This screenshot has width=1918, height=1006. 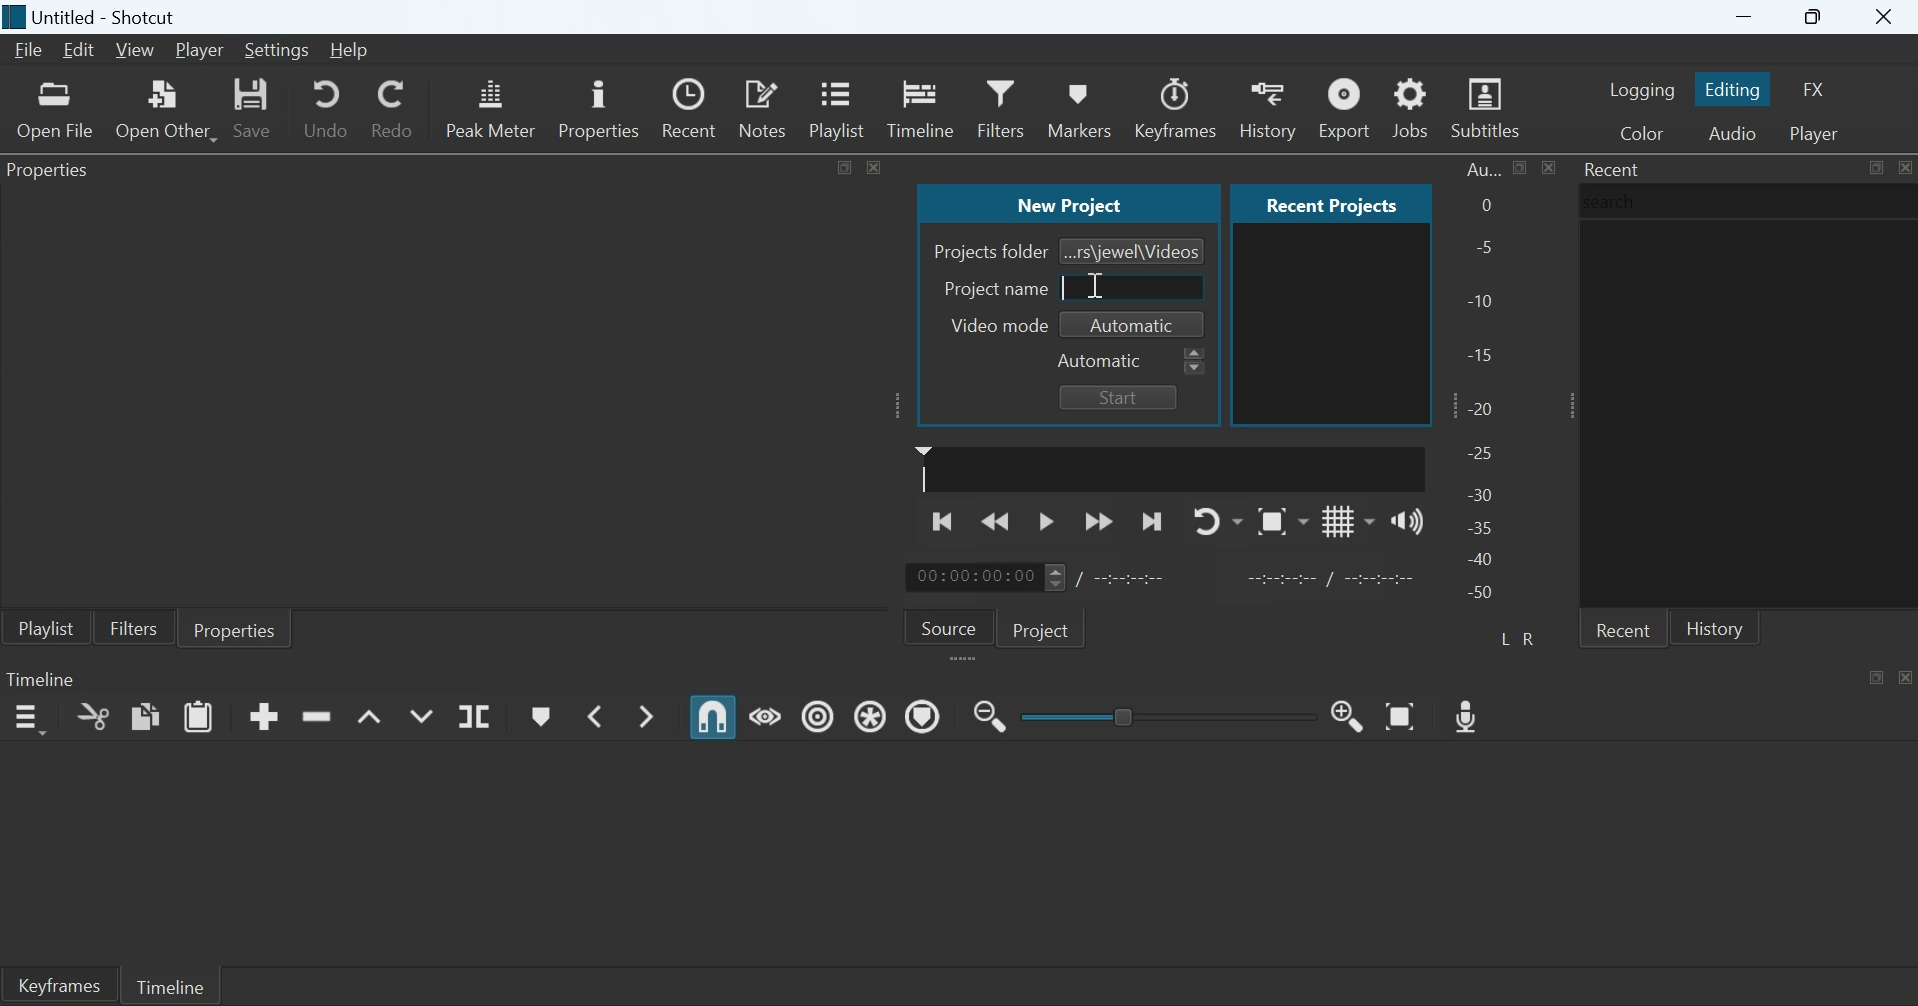 What do you see at coordinates (1195, 362) in the screenshot?
I see `scroll buttons` at bounding box center [1195, 362].